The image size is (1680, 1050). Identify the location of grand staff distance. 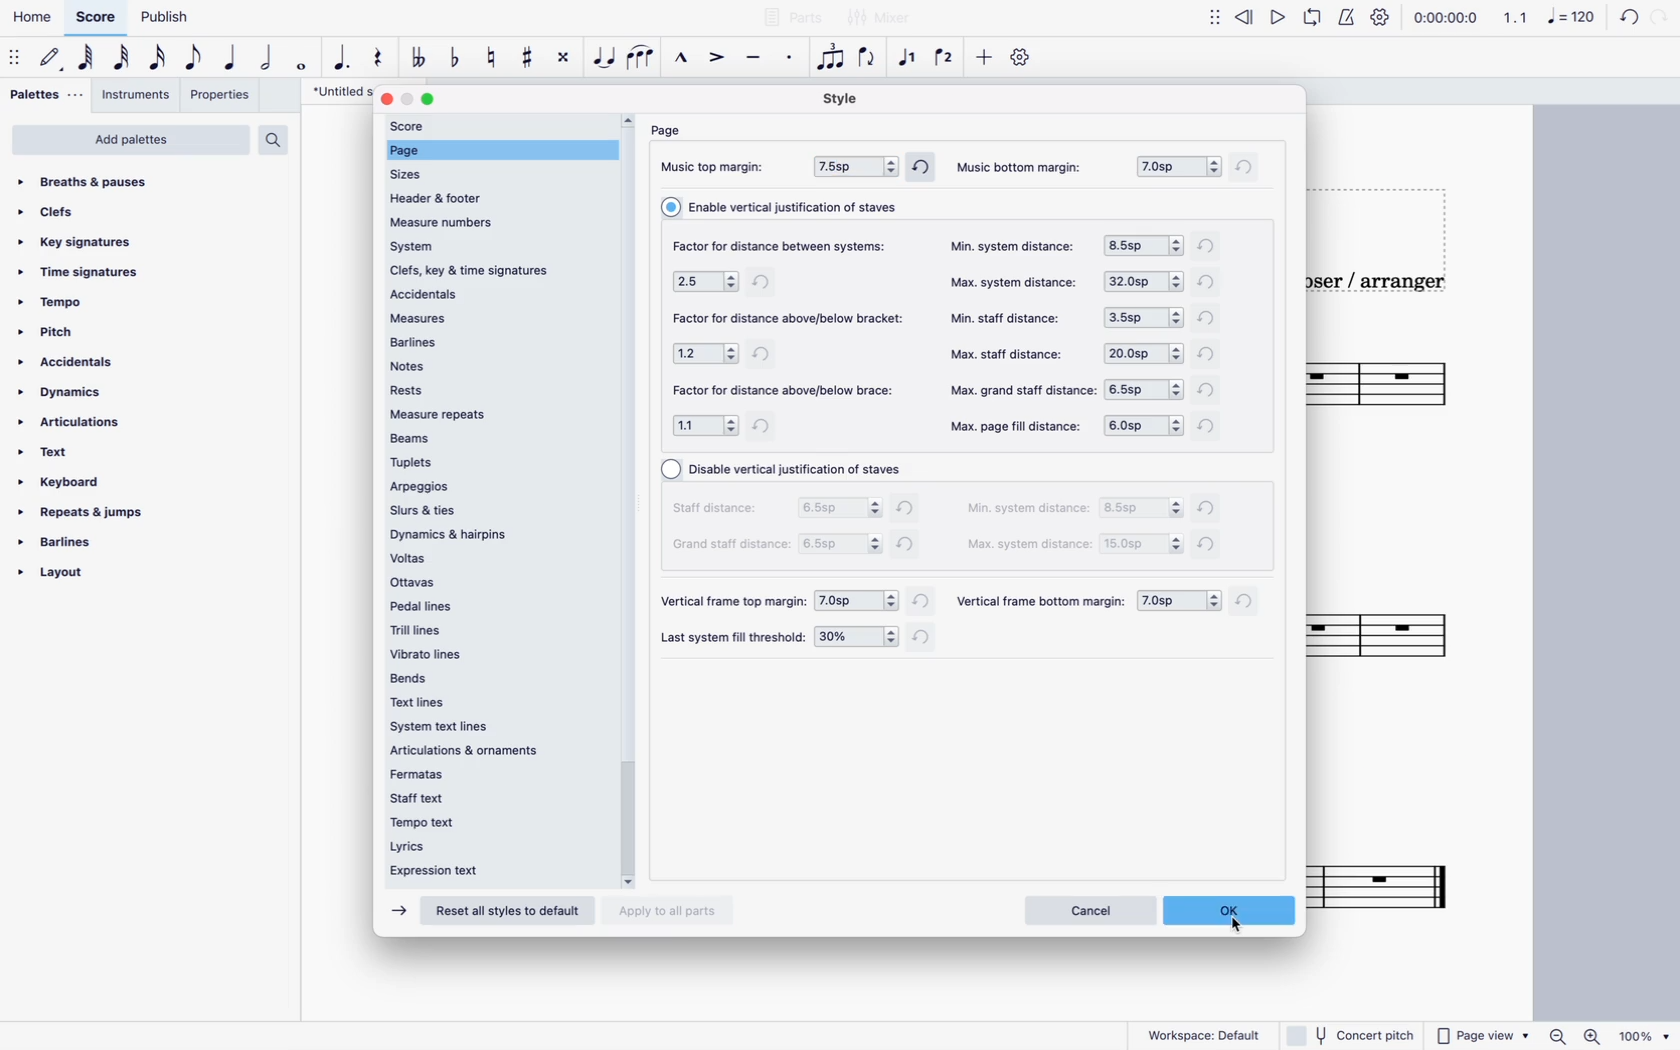
(732, 545).